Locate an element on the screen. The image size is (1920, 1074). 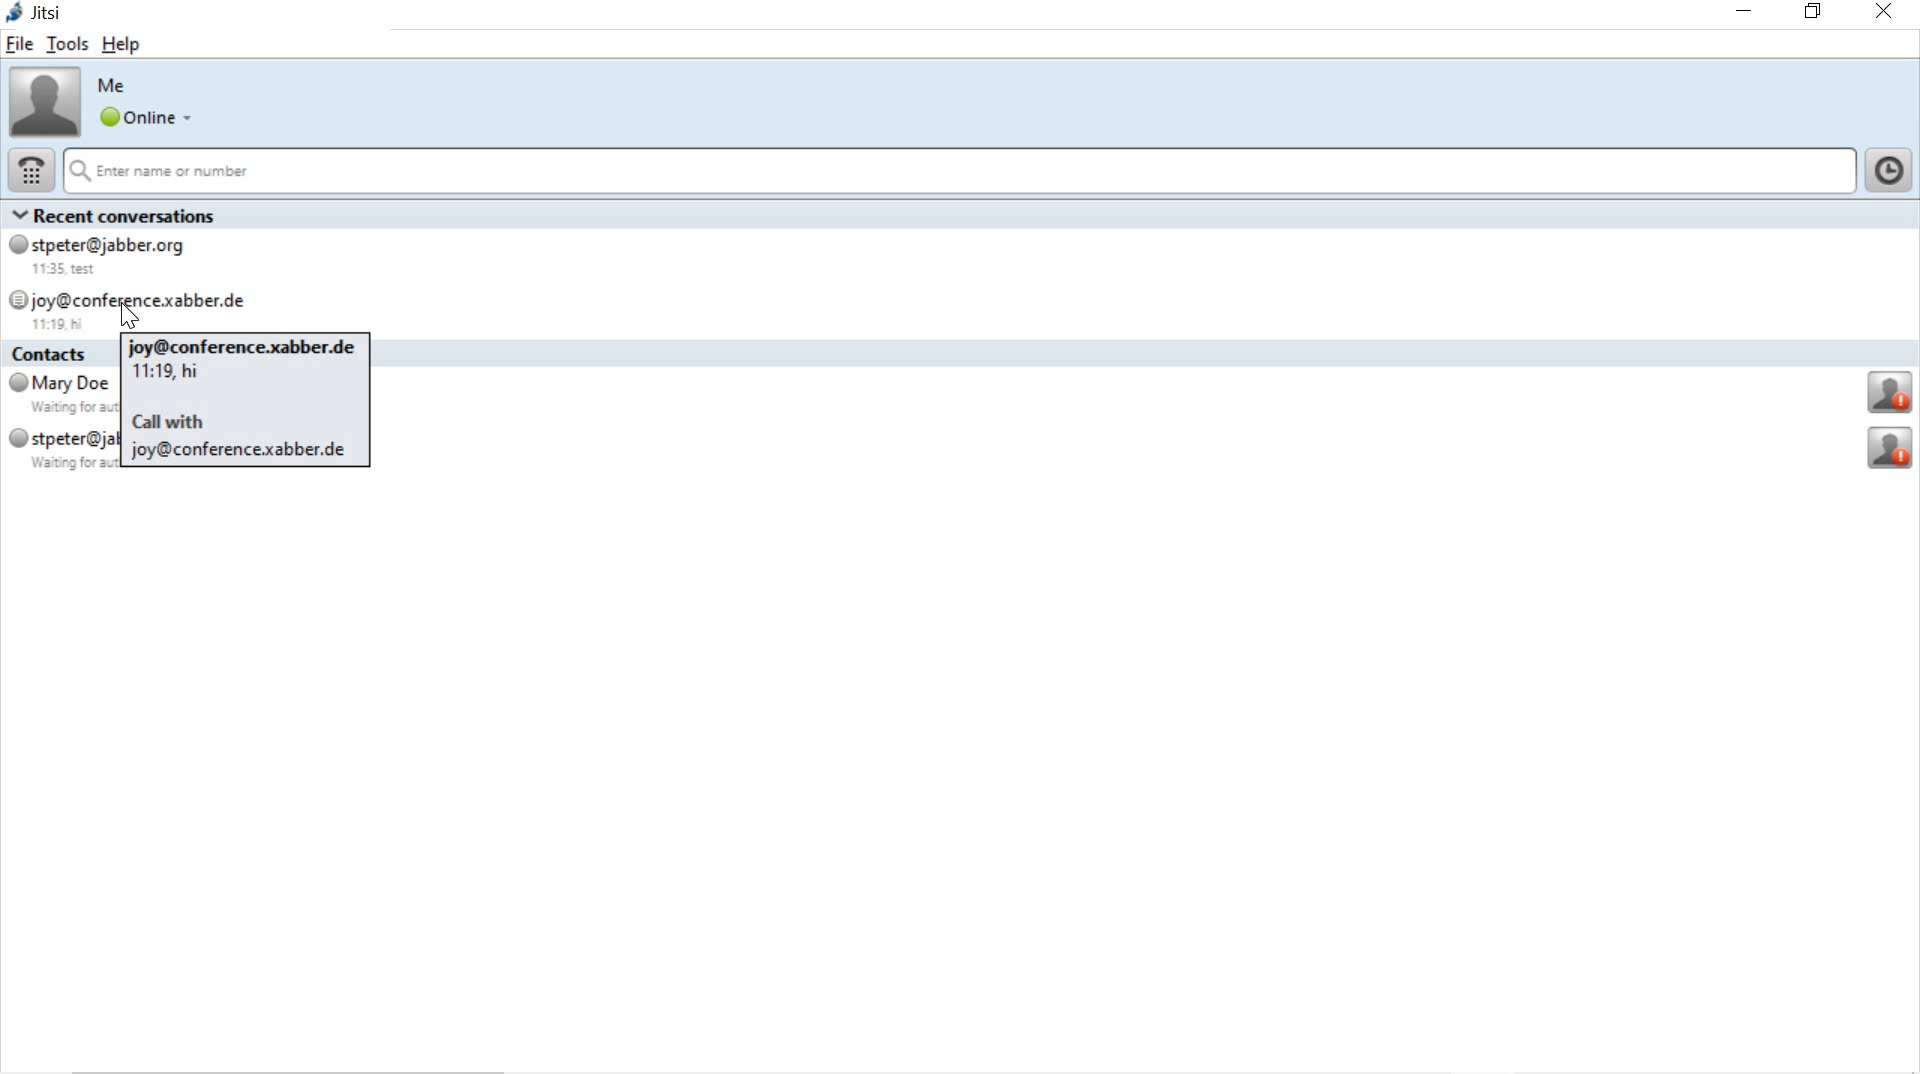
minimize is located at coordinates (1747, 11).